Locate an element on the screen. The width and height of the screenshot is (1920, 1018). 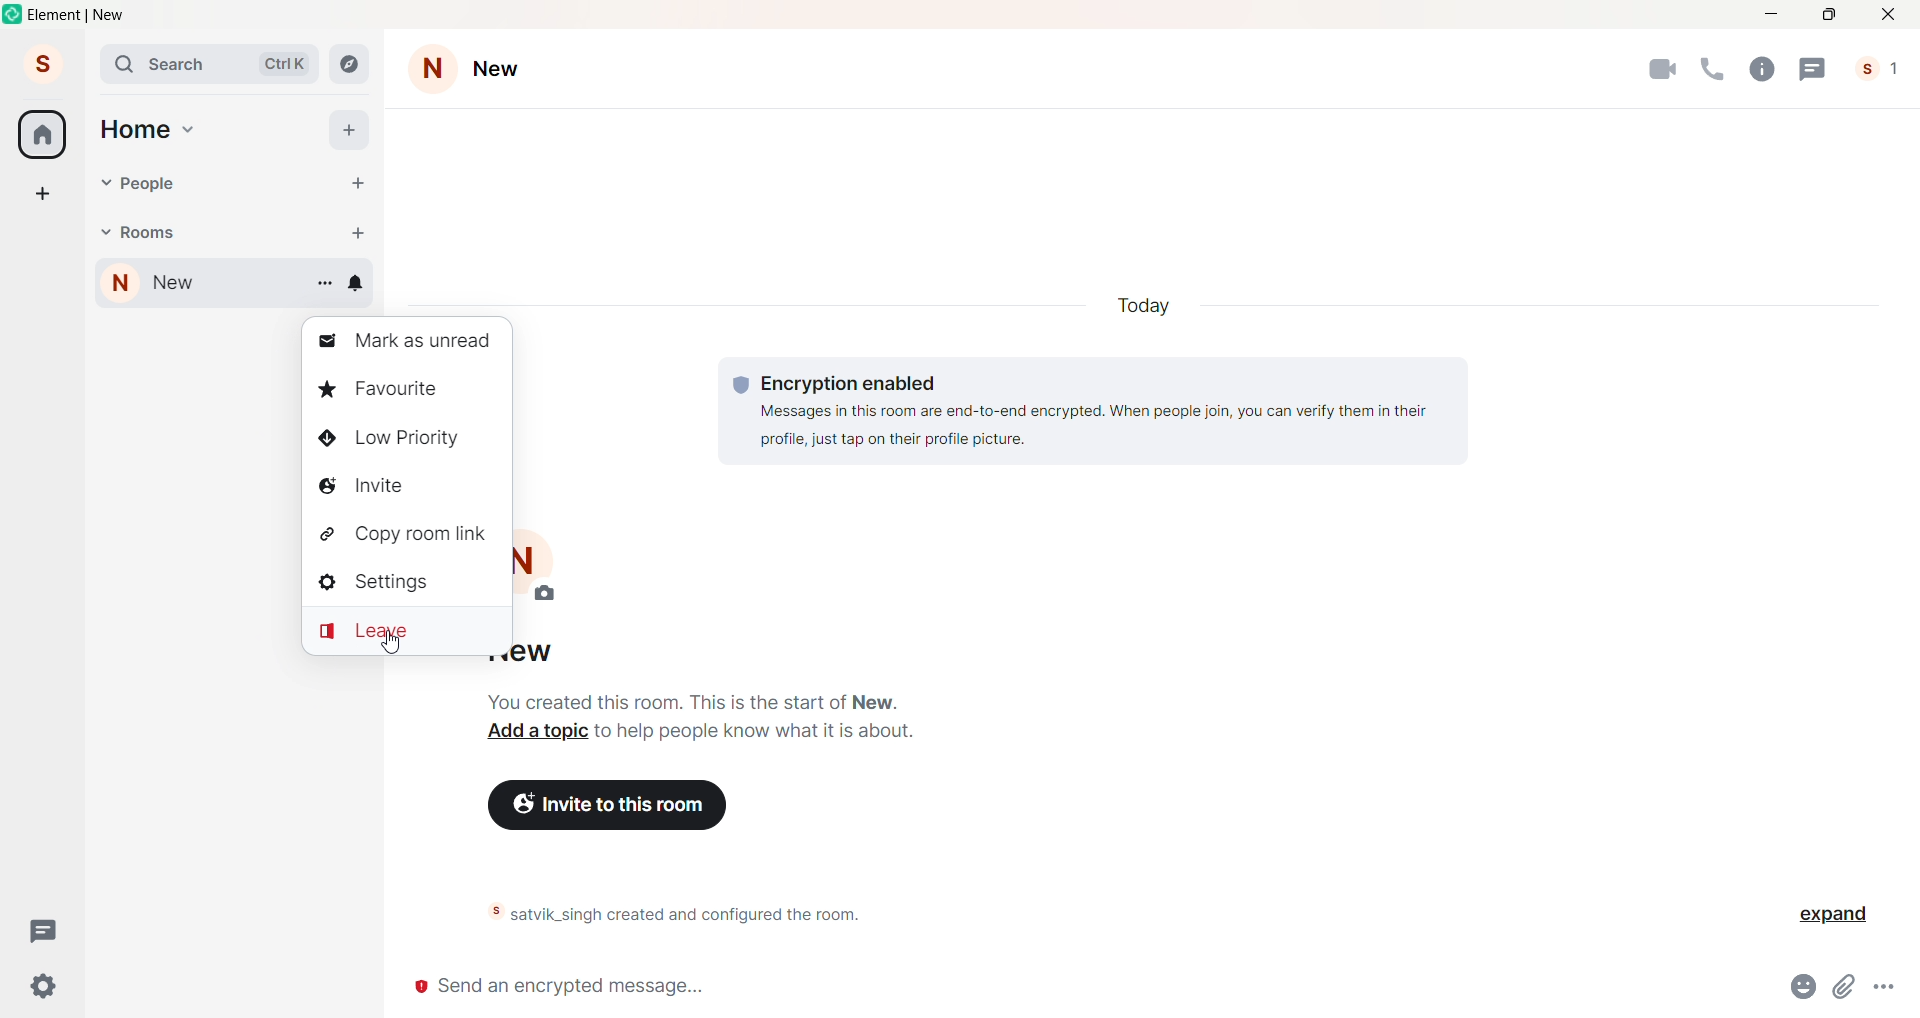
send an encrypted message... is located at coordinates (1082, 989).